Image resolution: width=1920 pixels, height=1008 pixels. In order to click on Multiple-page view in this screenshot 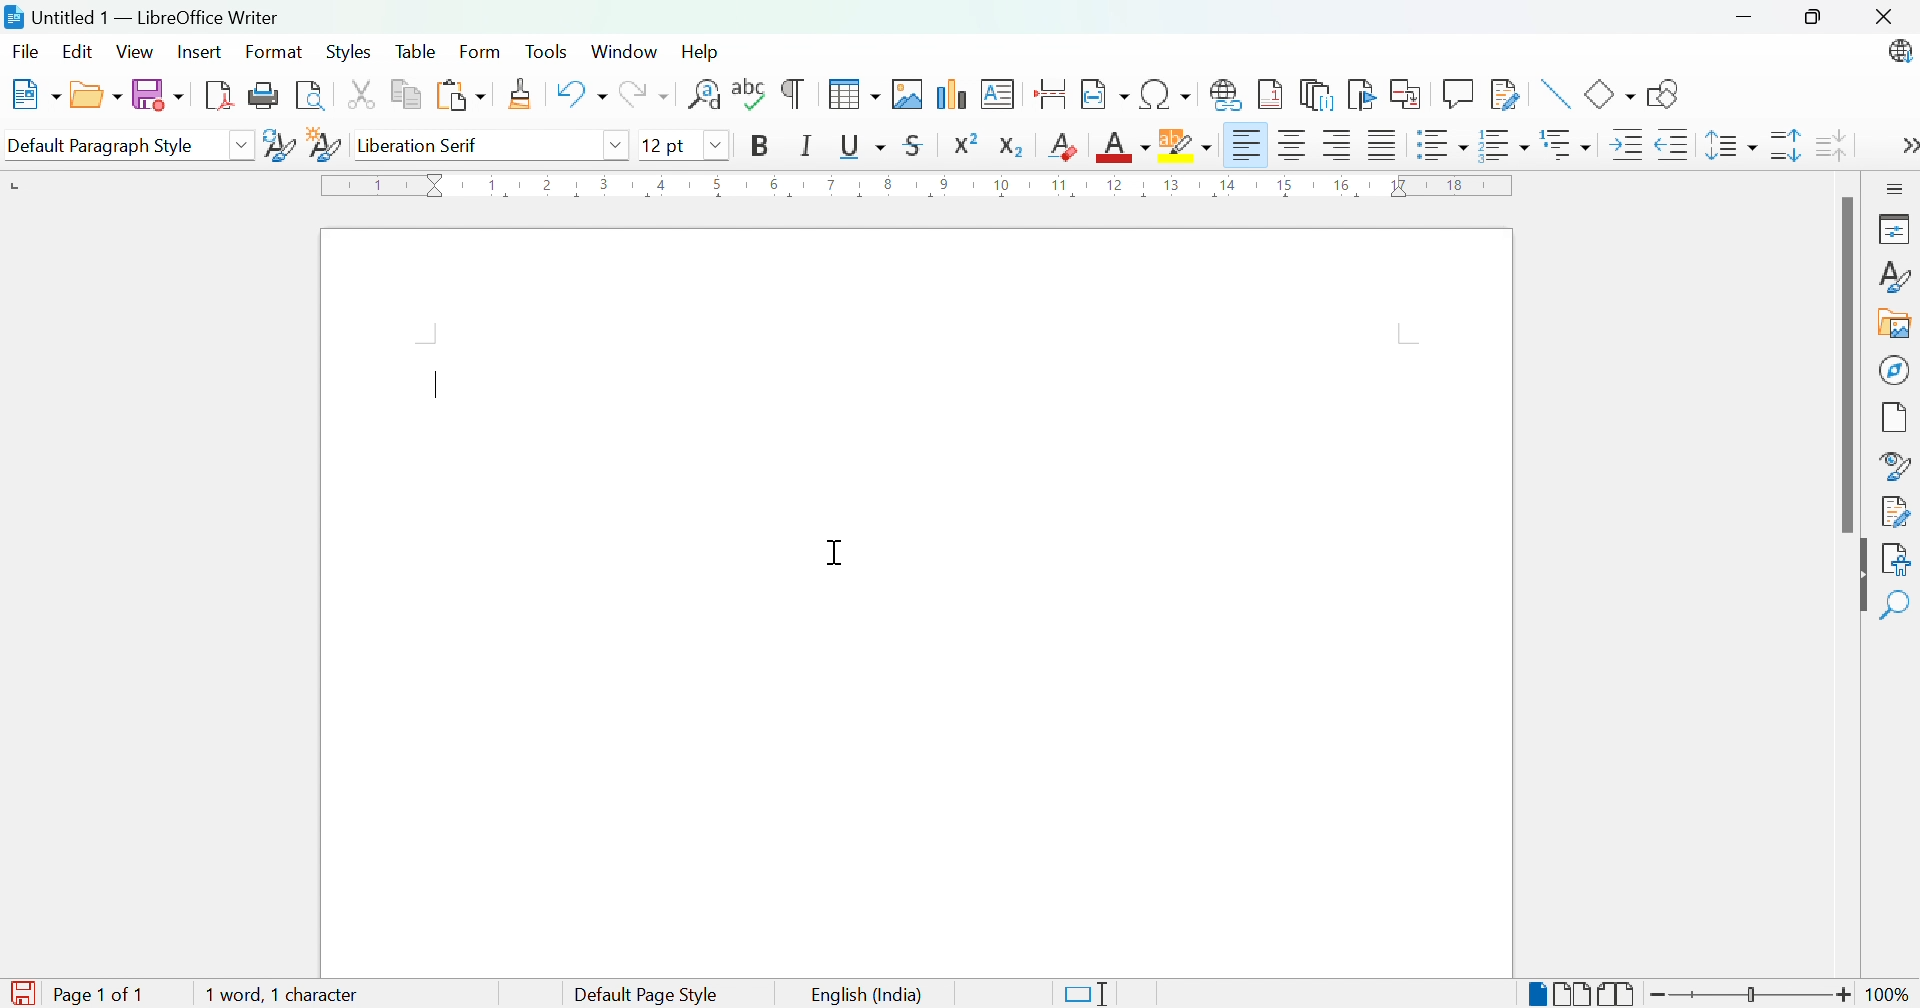, I will do `click(1575, 994)`.